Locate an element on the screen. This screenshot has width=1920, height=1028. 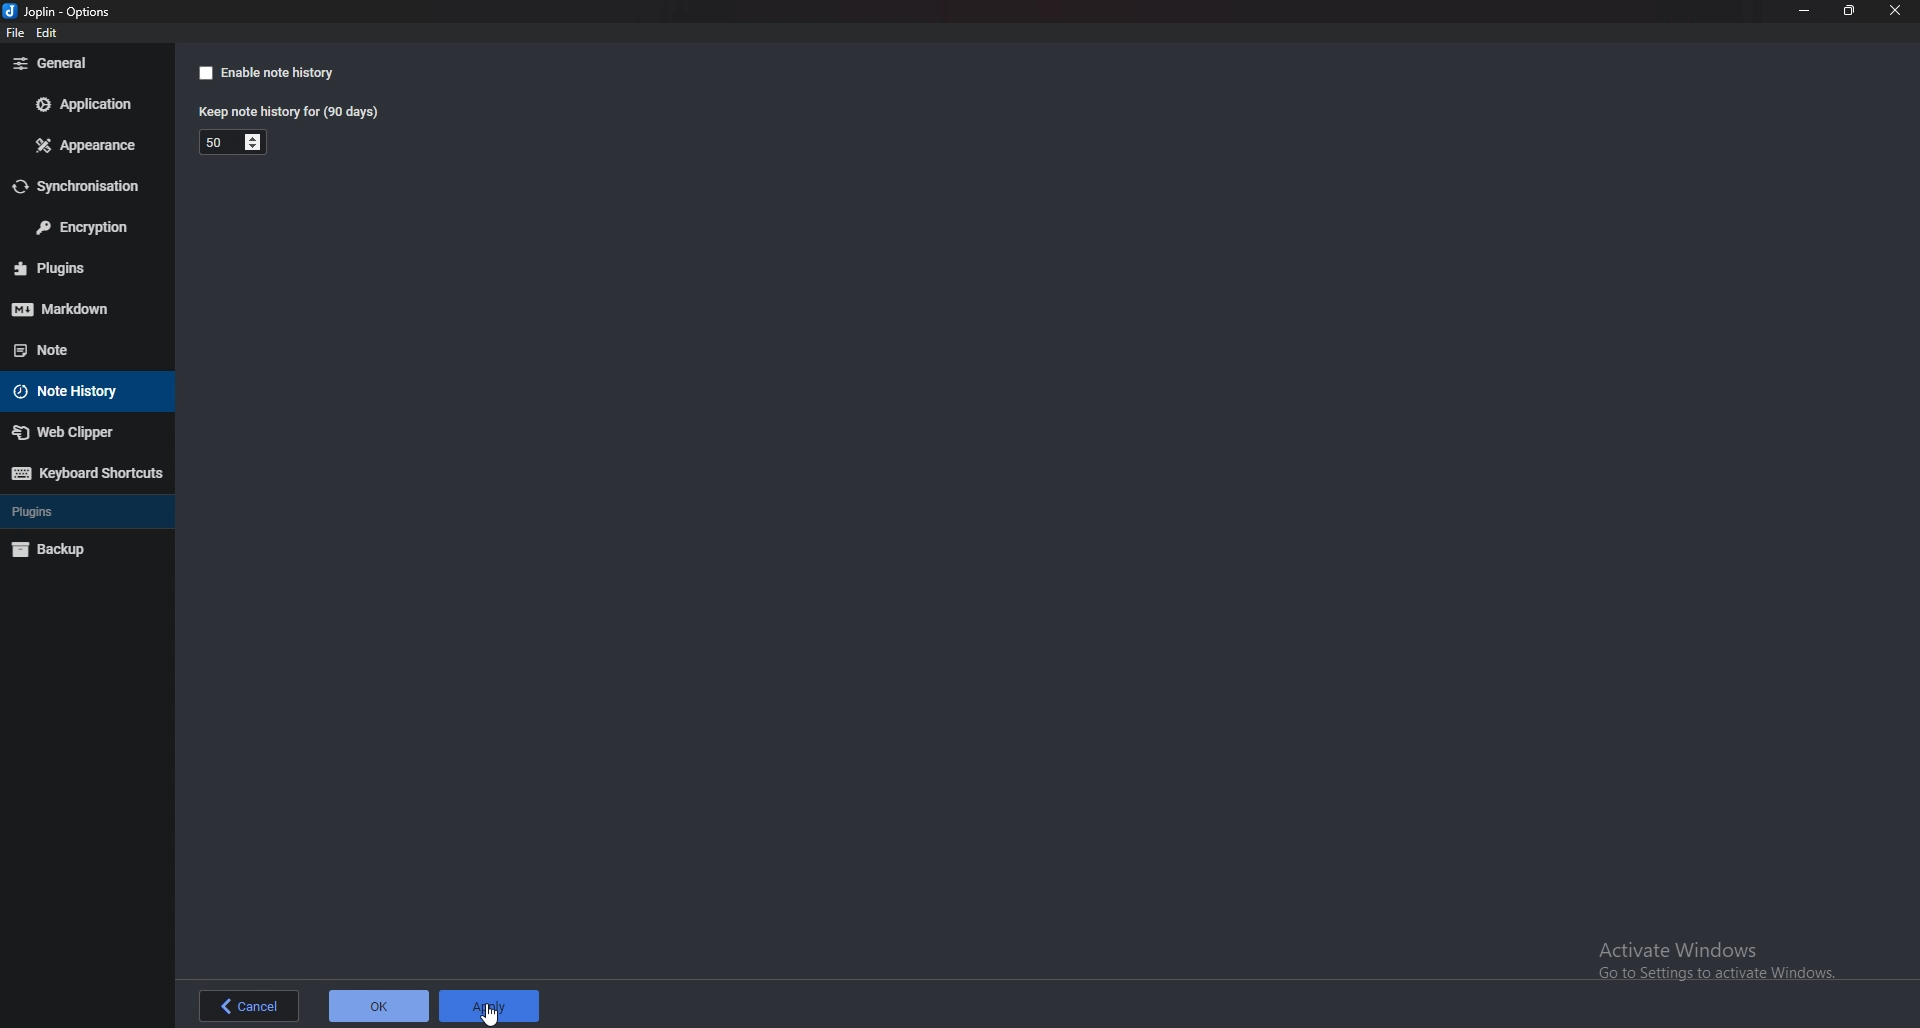
Keyboard shortcuts is located at coordinates (86, 473).